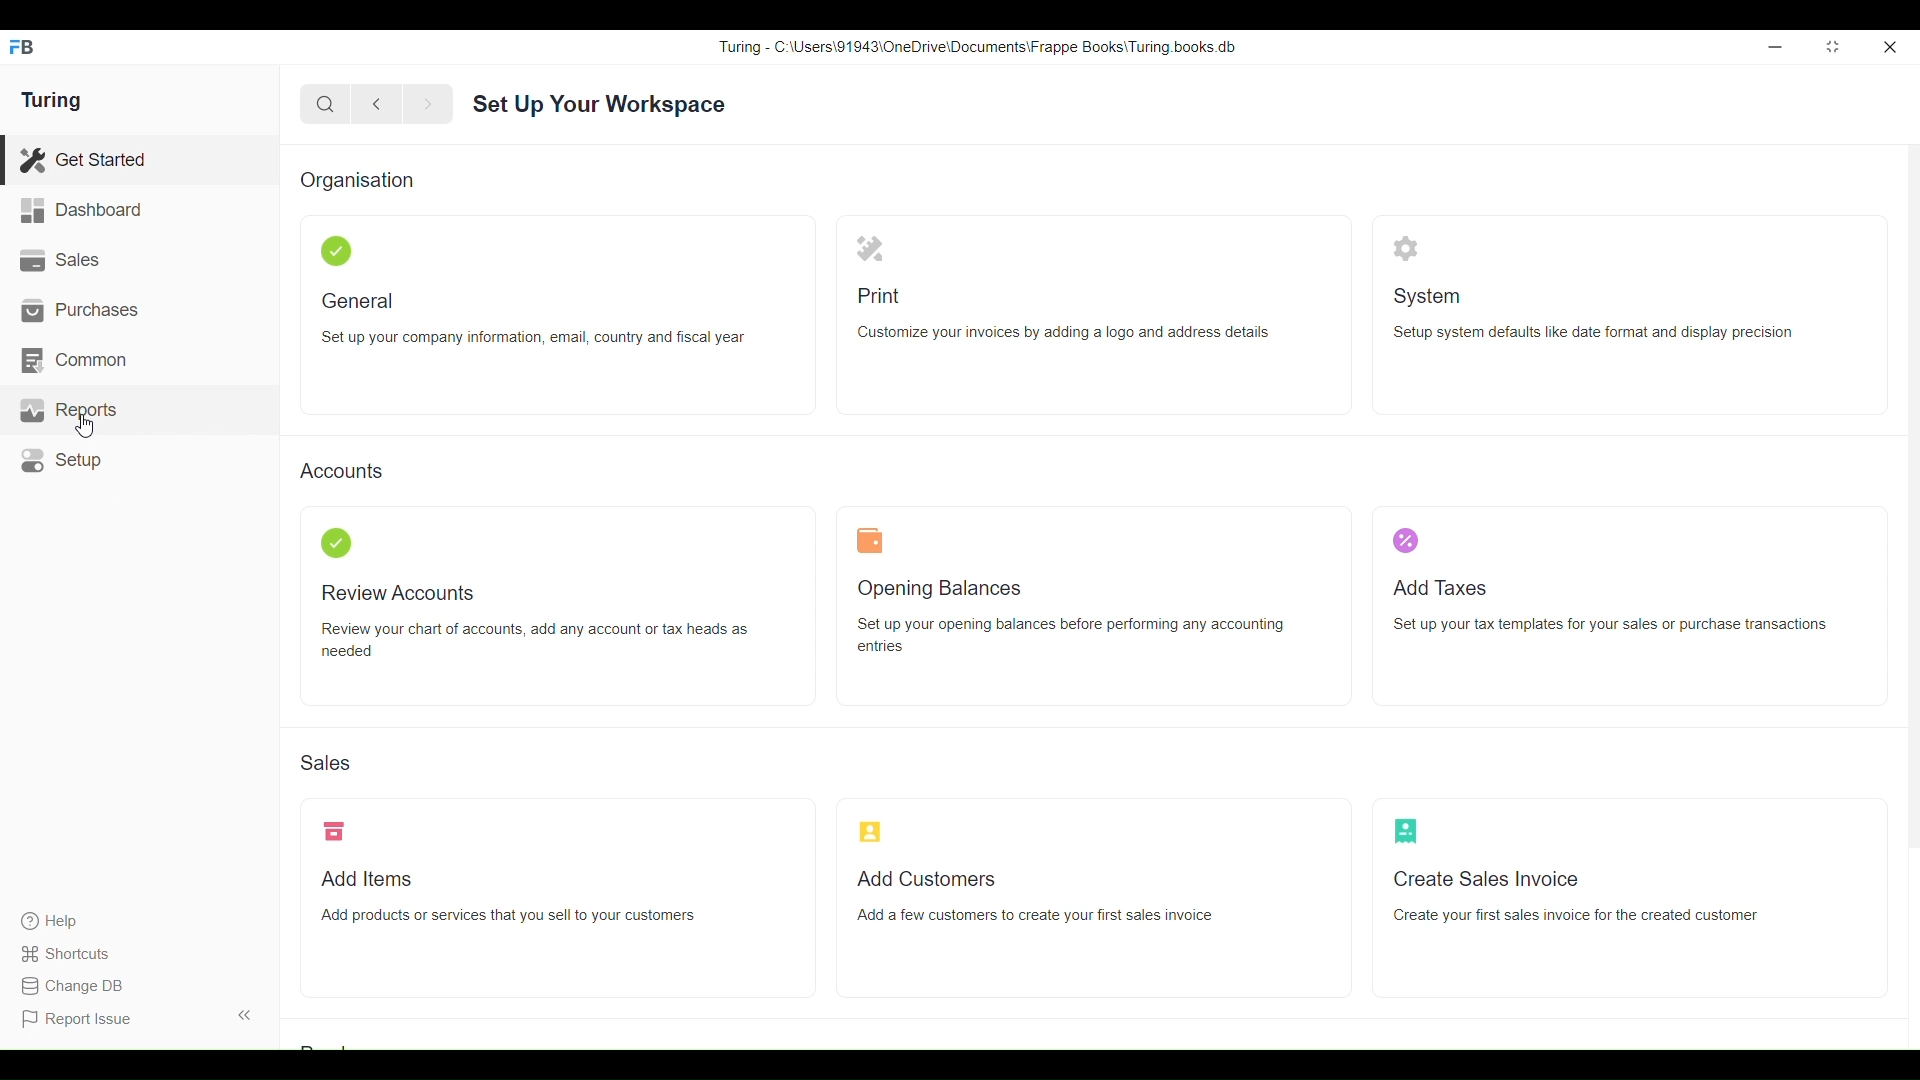 This screenshot has height=1080, width=1920. What do you see at coordinates (1593, 314) in the screenshot?
I see `System Setup system defaults like date format and display precision` at bounding box center [1593, 314].